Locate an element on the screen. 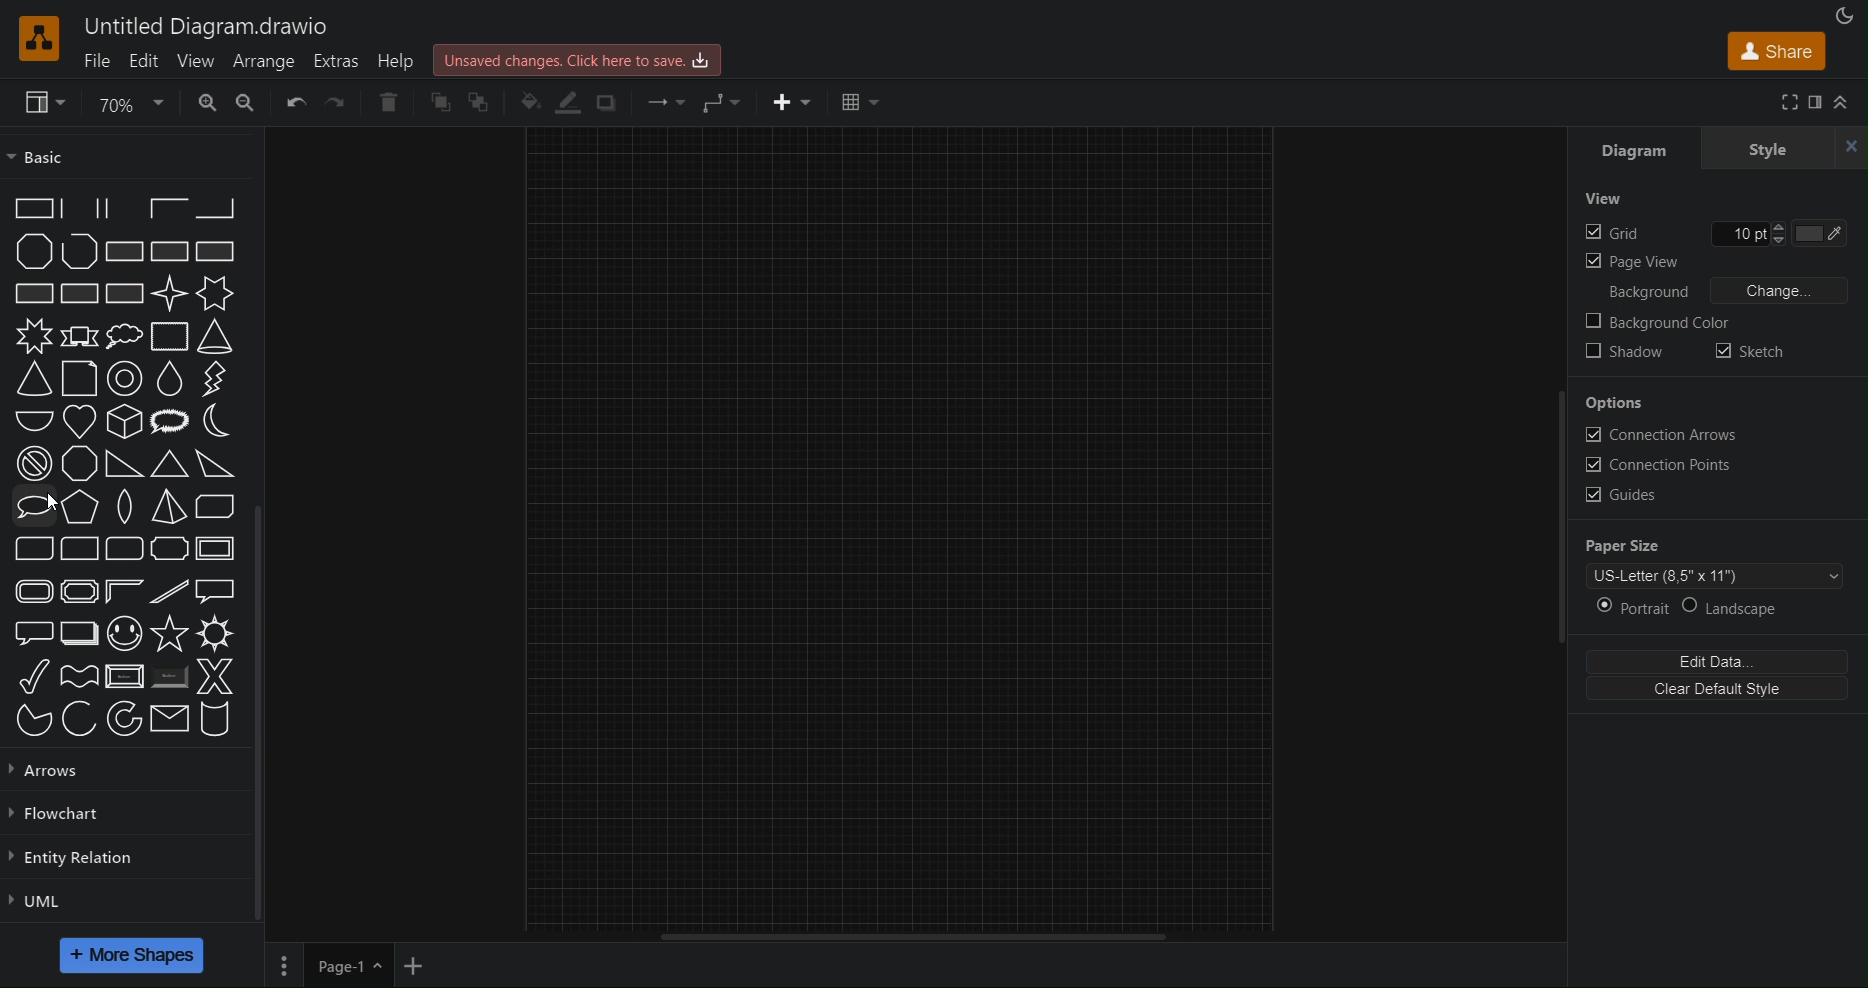 This screenshot has height=988, width=1868. Frame Corner is located at coordinates (125, 591).